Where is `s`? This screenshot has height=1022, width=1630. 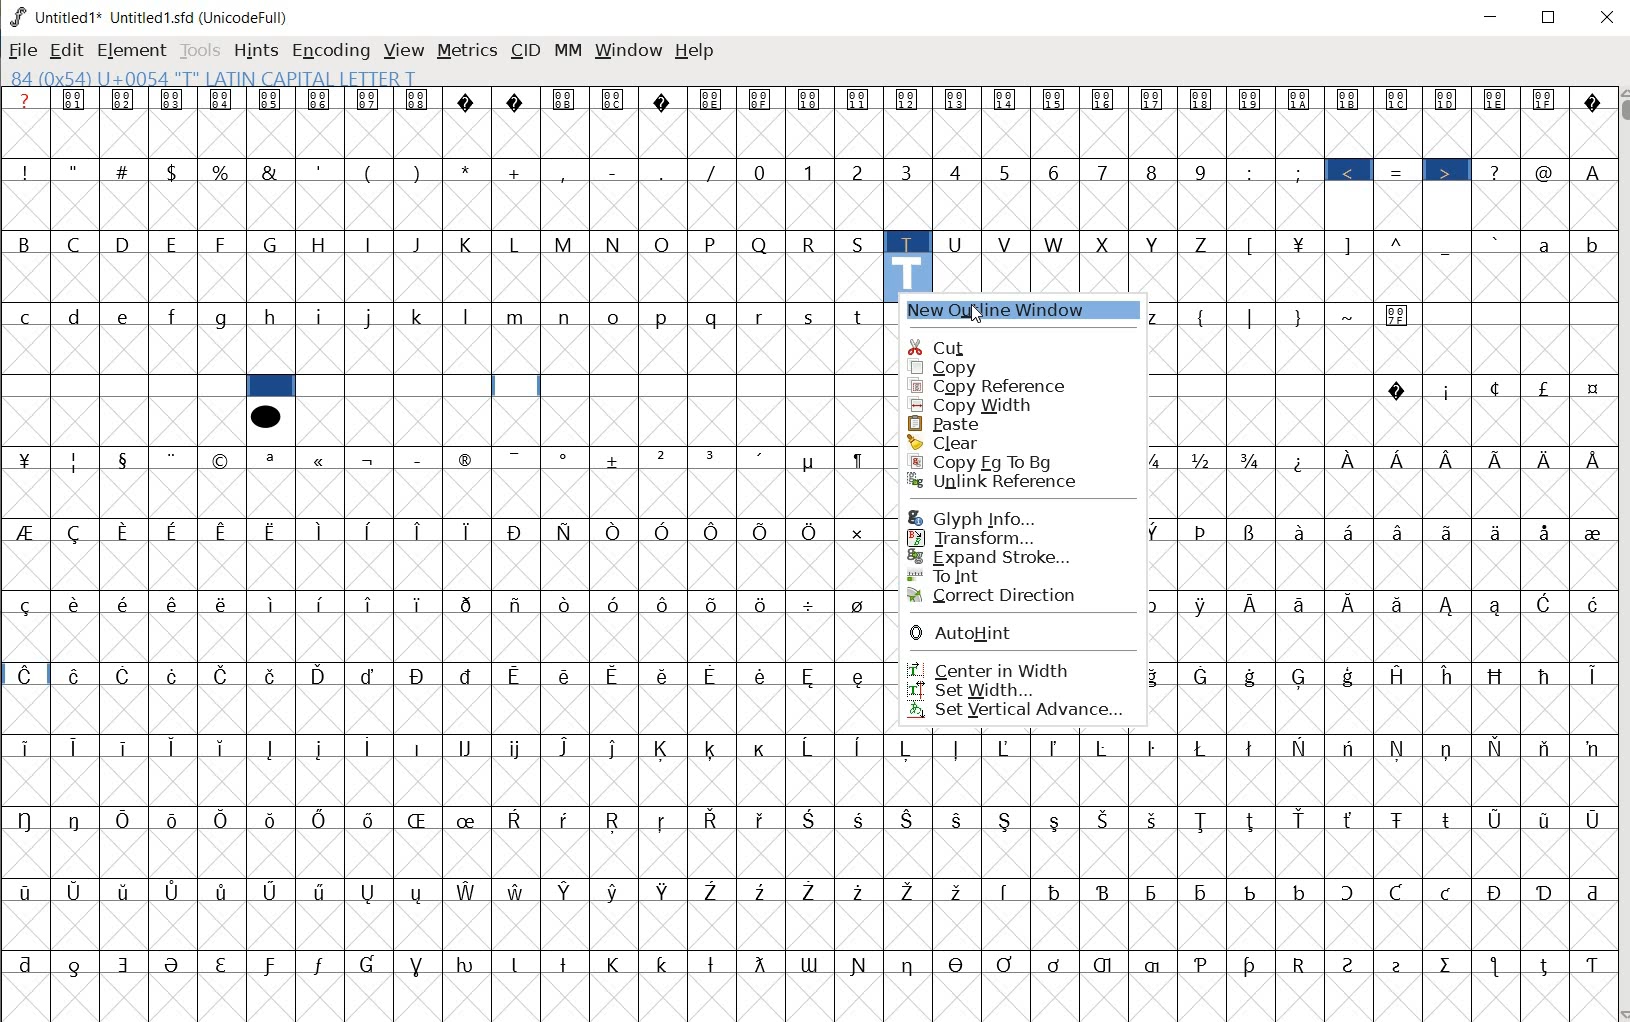
s is located at coordinates (809, 317).